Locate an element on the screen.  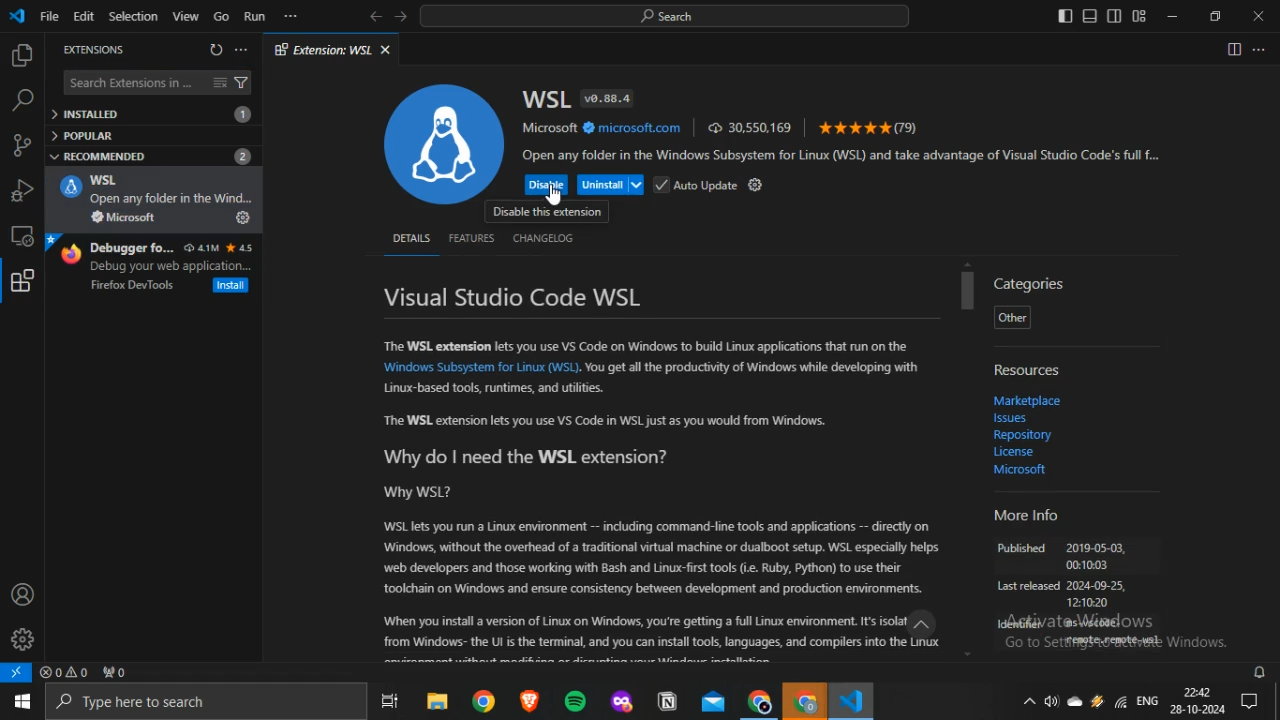
Microsoft is located at coordinates (550, 127).